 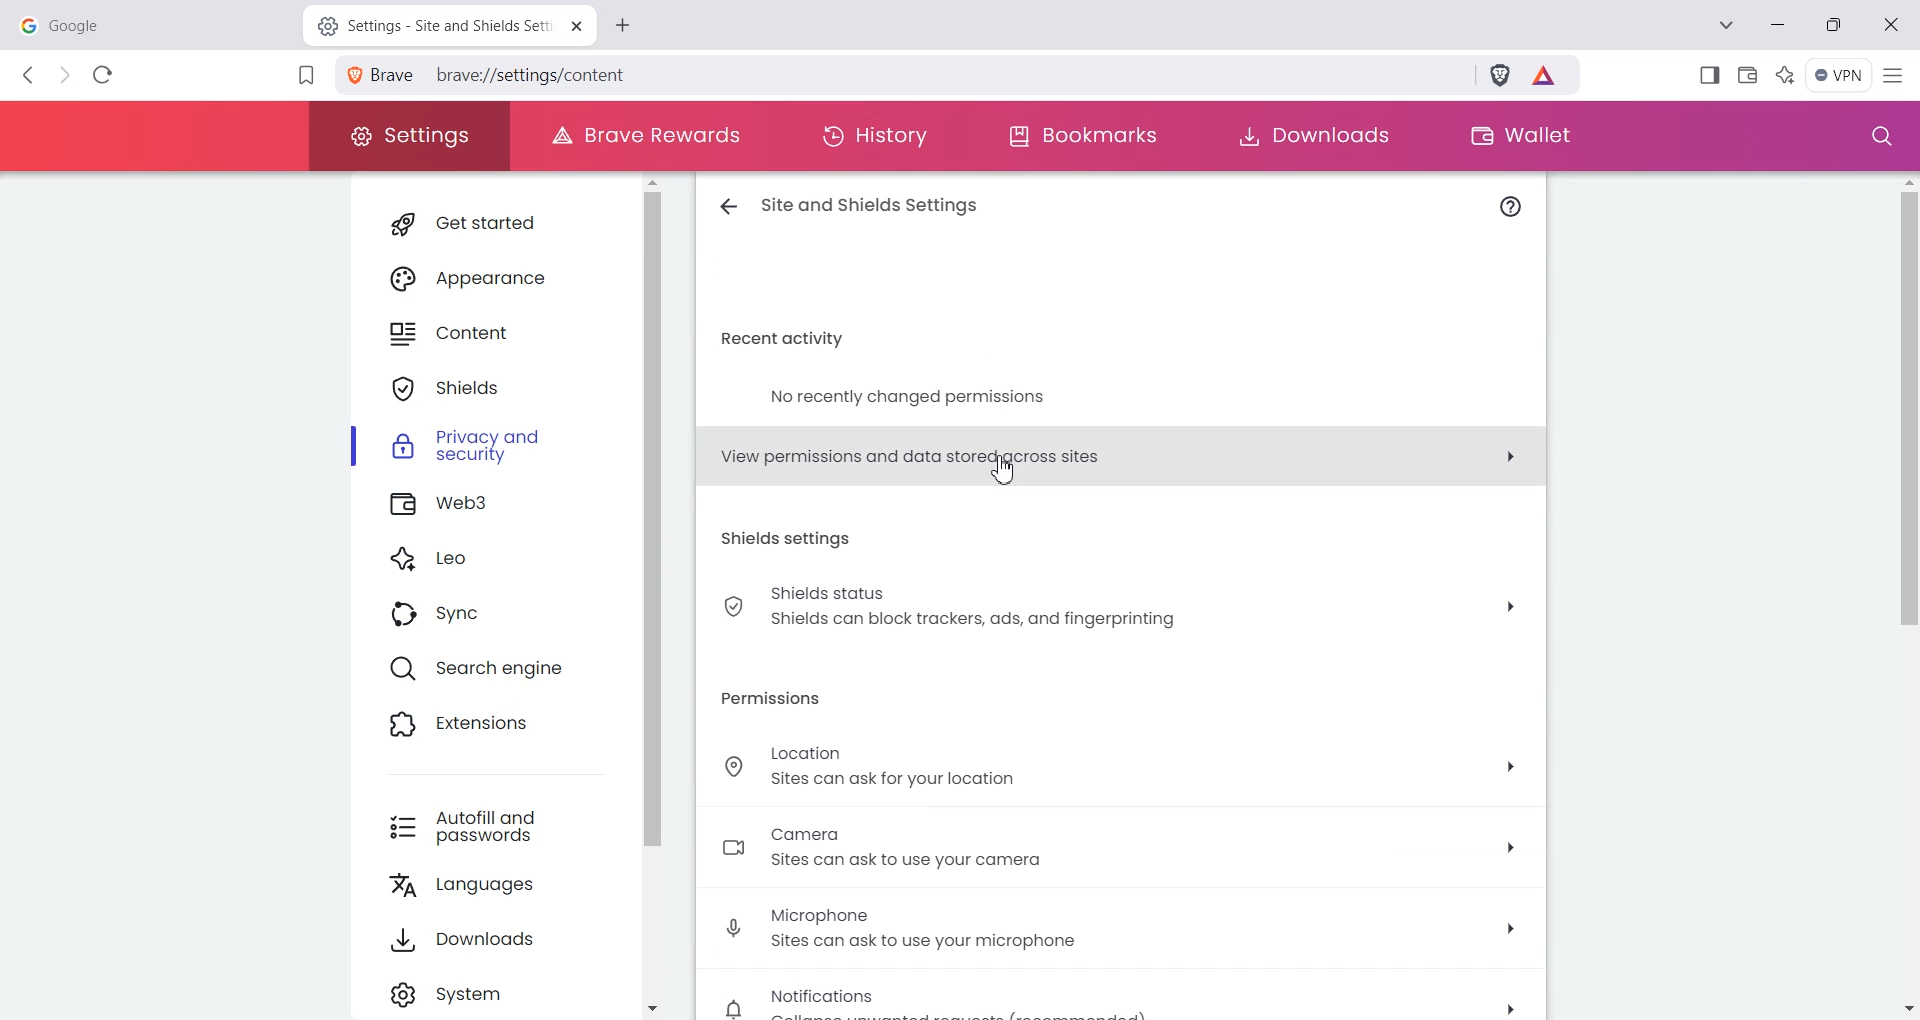 What do you see at coordinates (1500, 78) in the screenshot?
I see `Brave Shield` at bounding box center [1500, 78].